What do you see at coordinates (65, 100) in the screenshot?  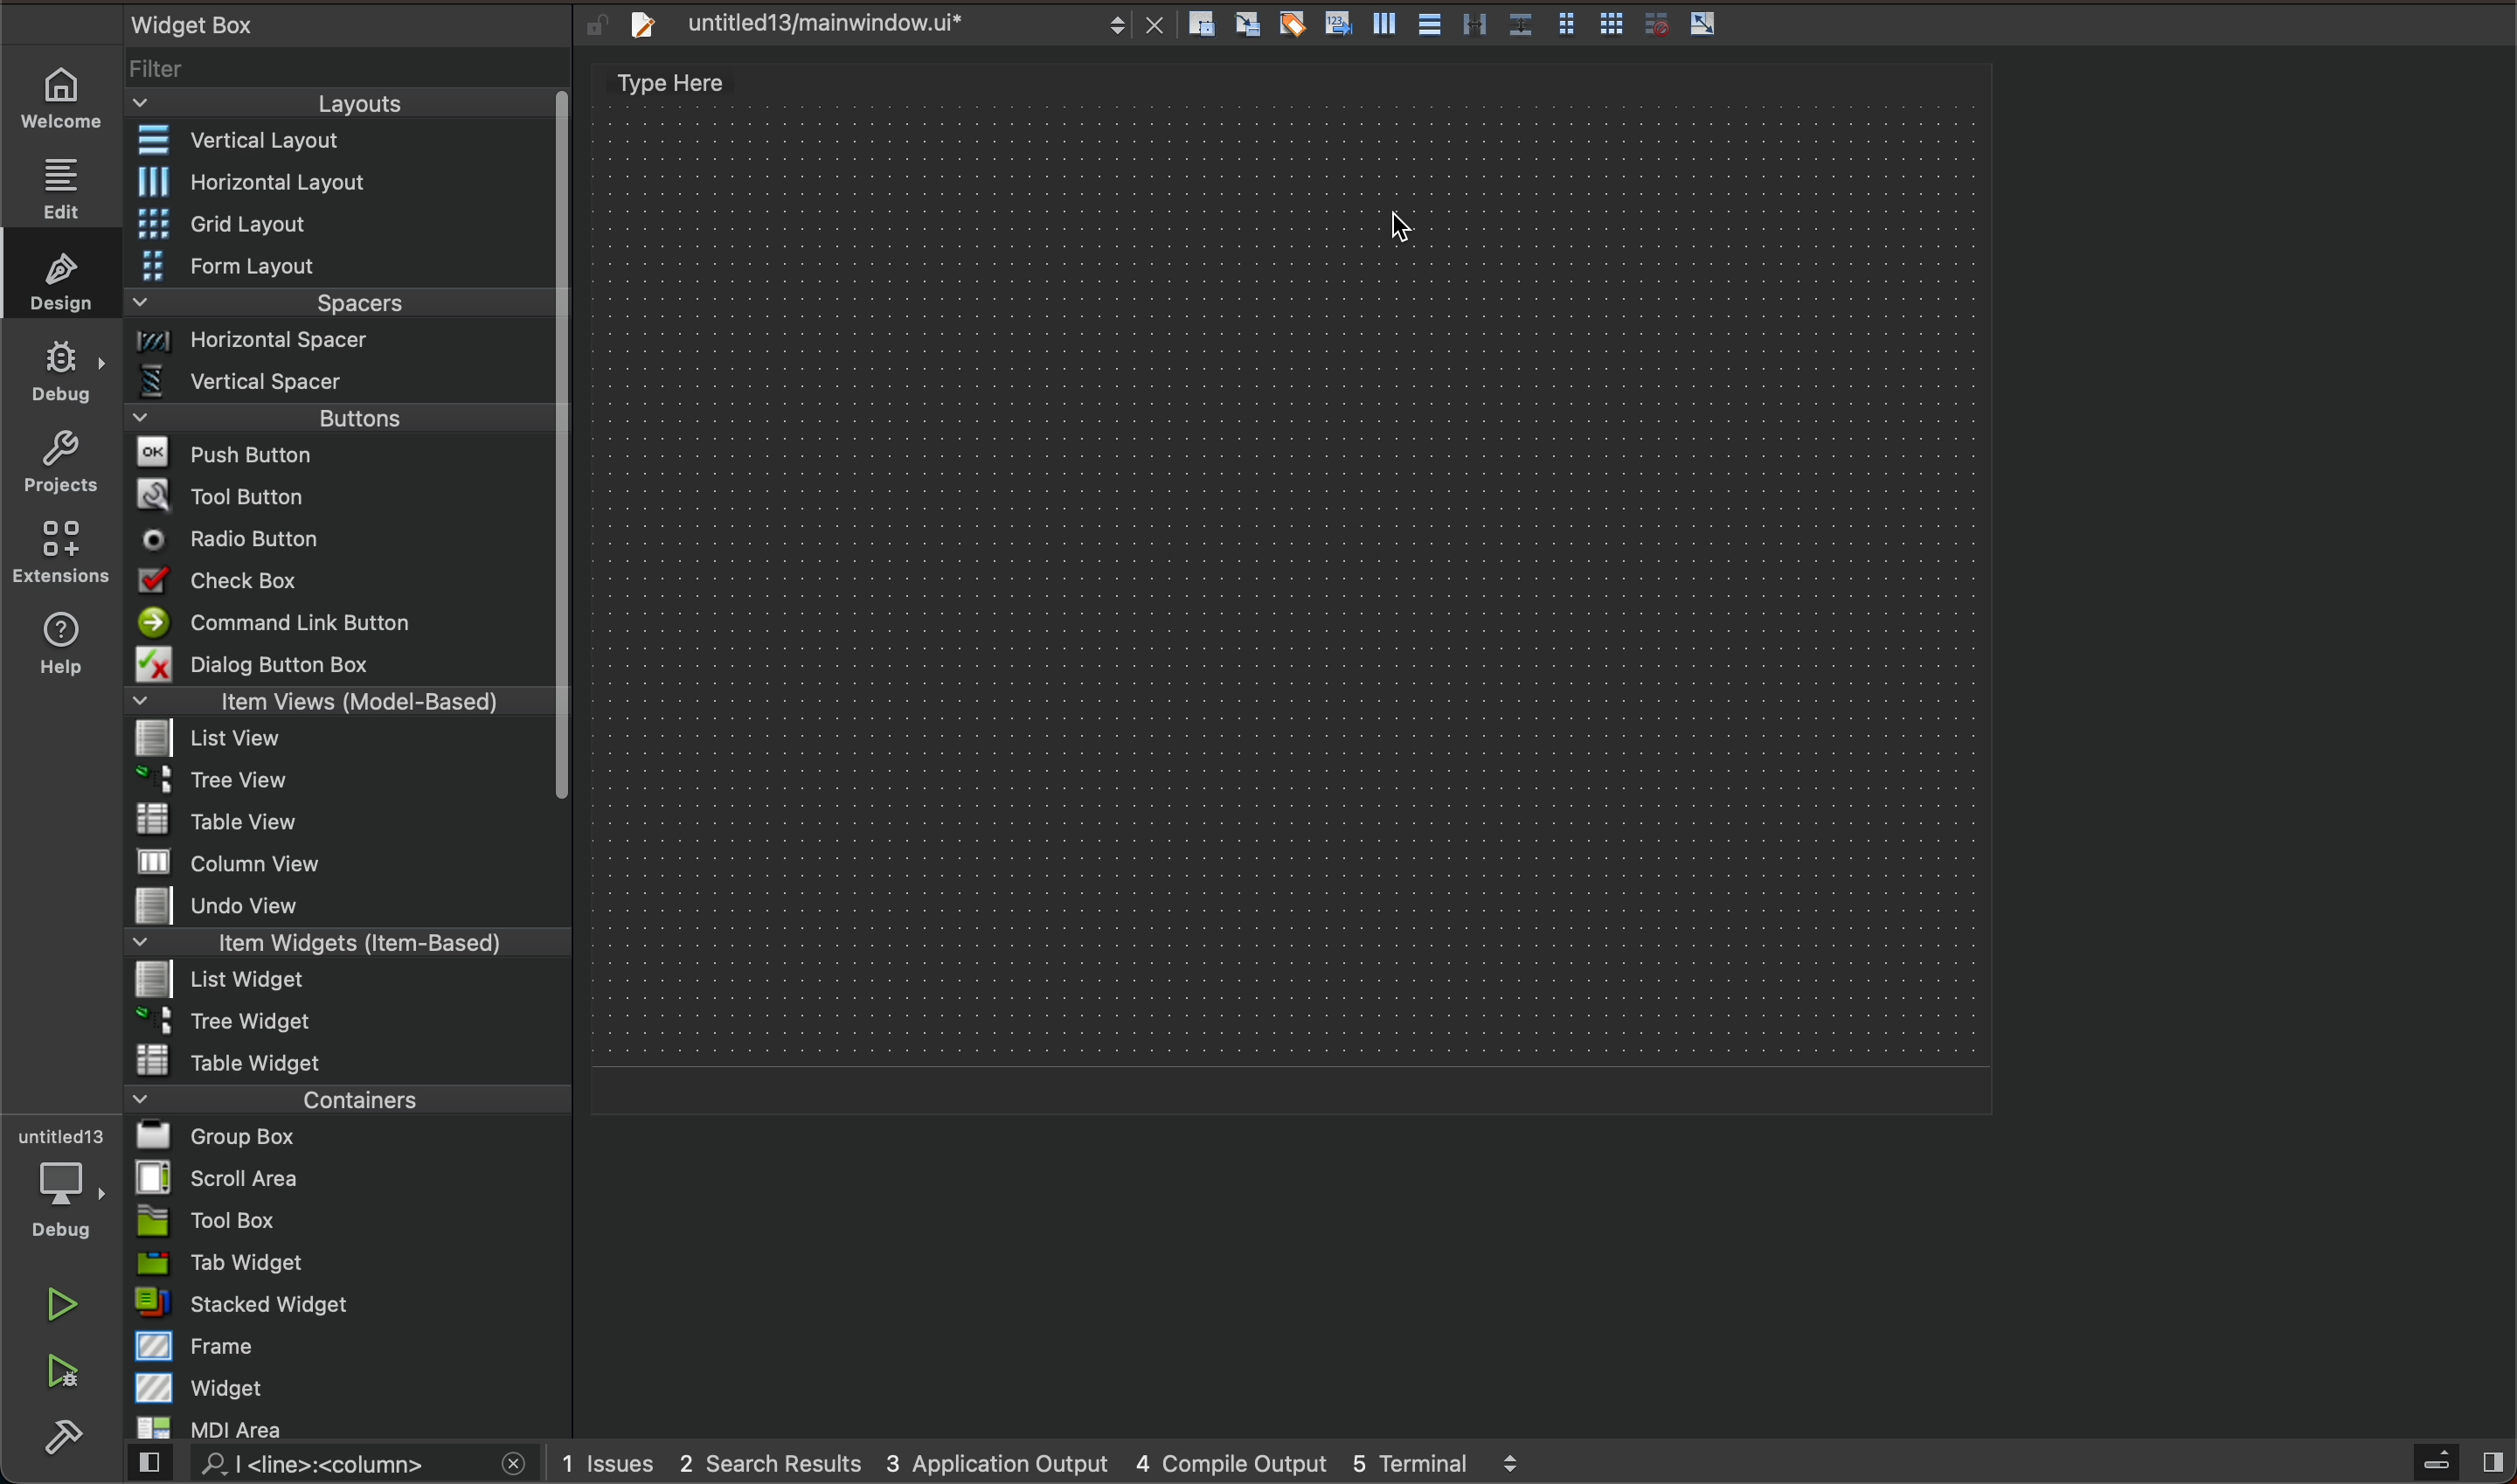 I see `home` at bounding box center [65, 100].